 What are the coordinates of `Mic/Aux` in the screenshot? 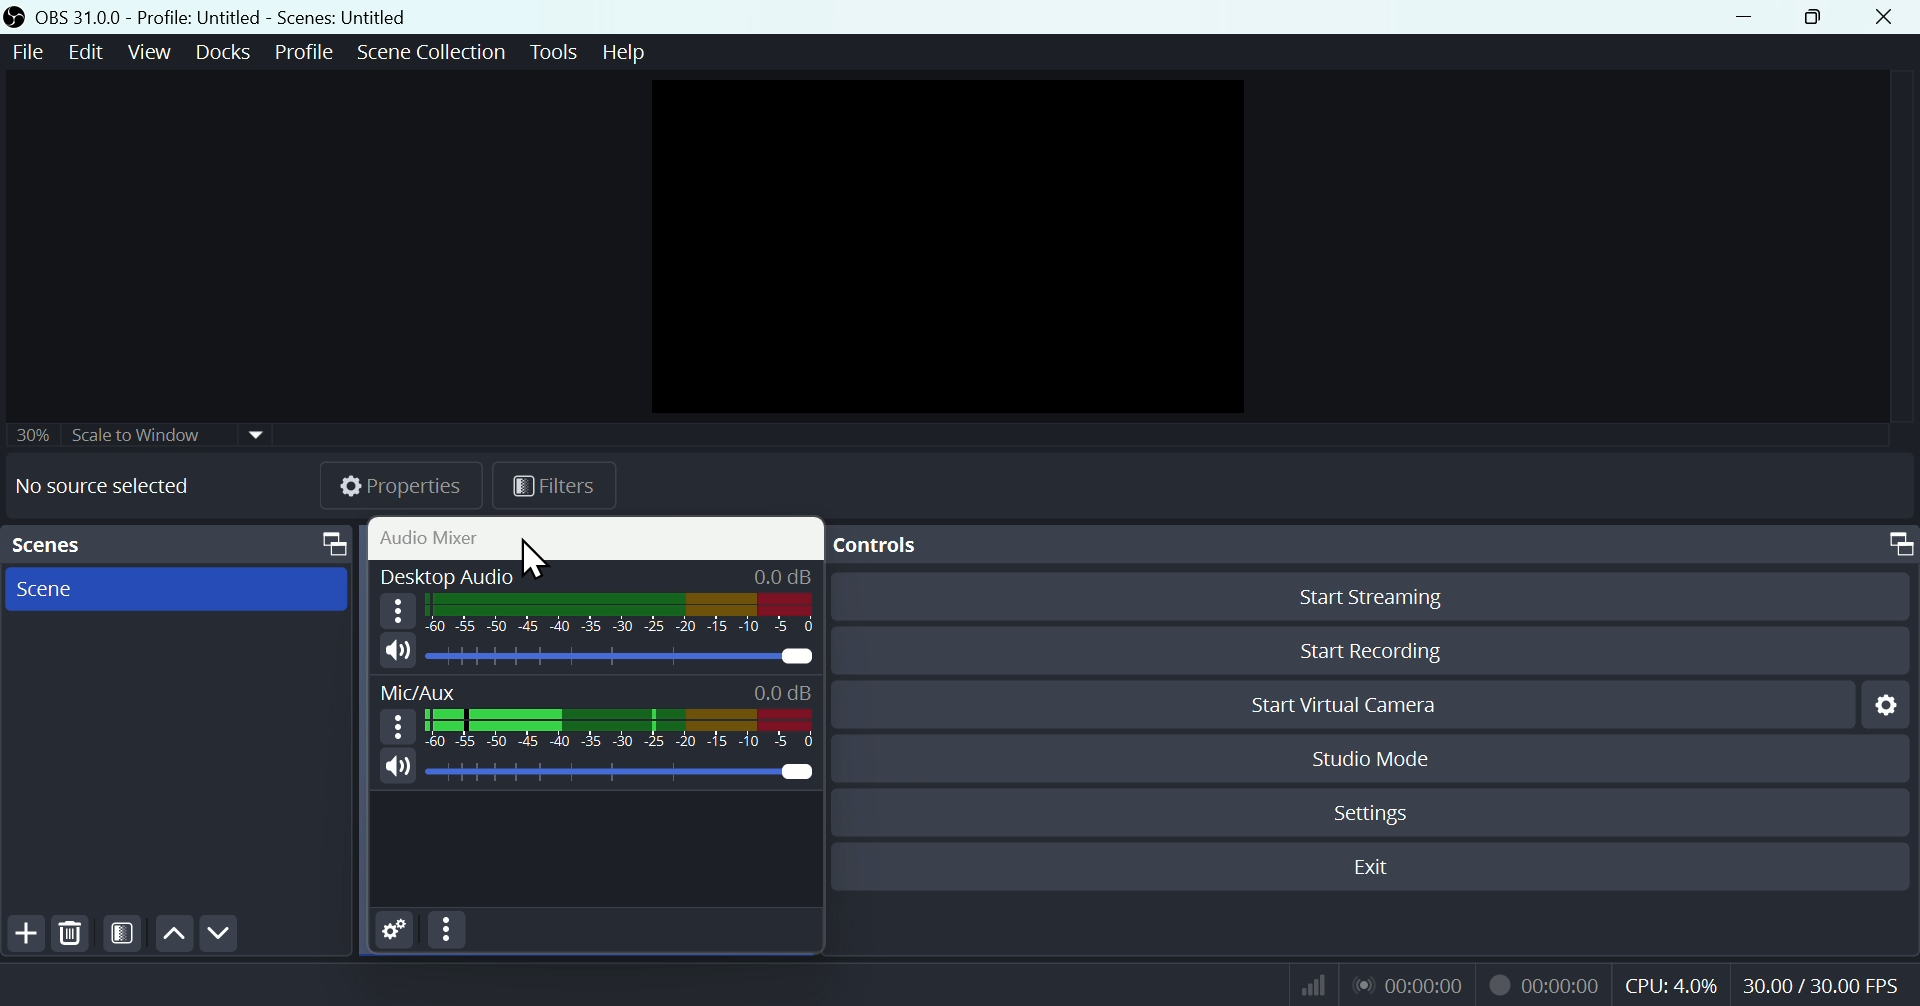 It's located at (616, 772).